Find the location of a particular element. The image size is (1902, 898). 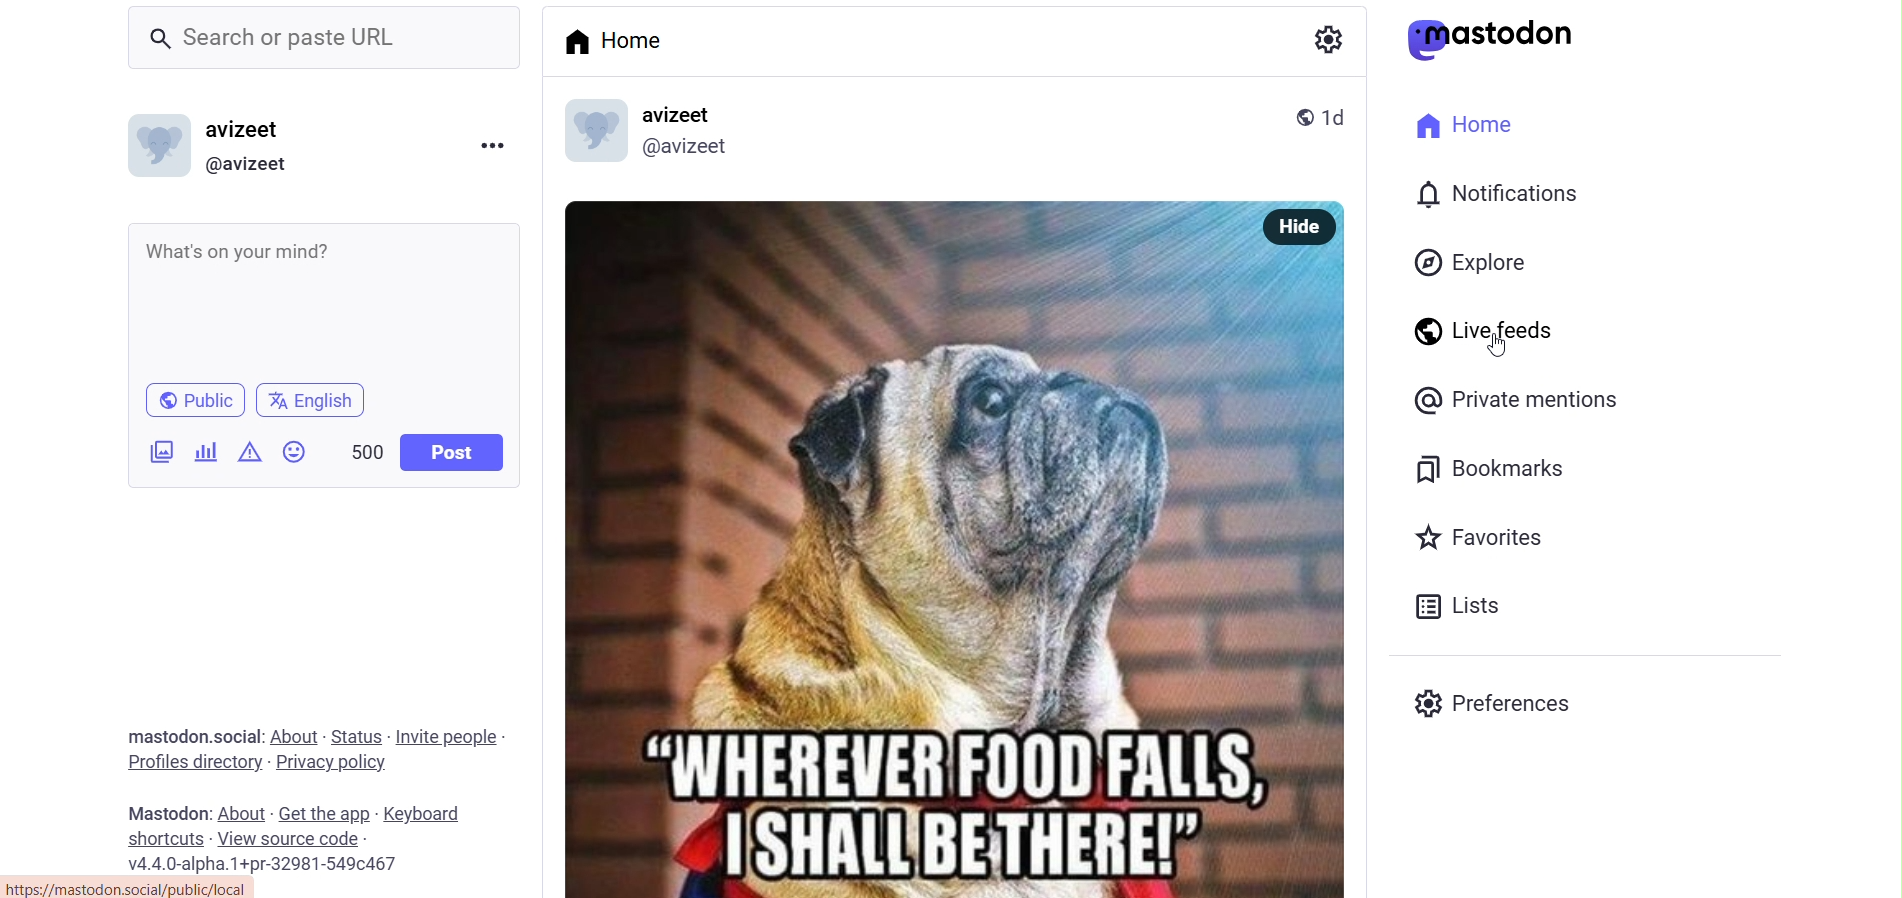

invite people is located at coordinates (445, 736).